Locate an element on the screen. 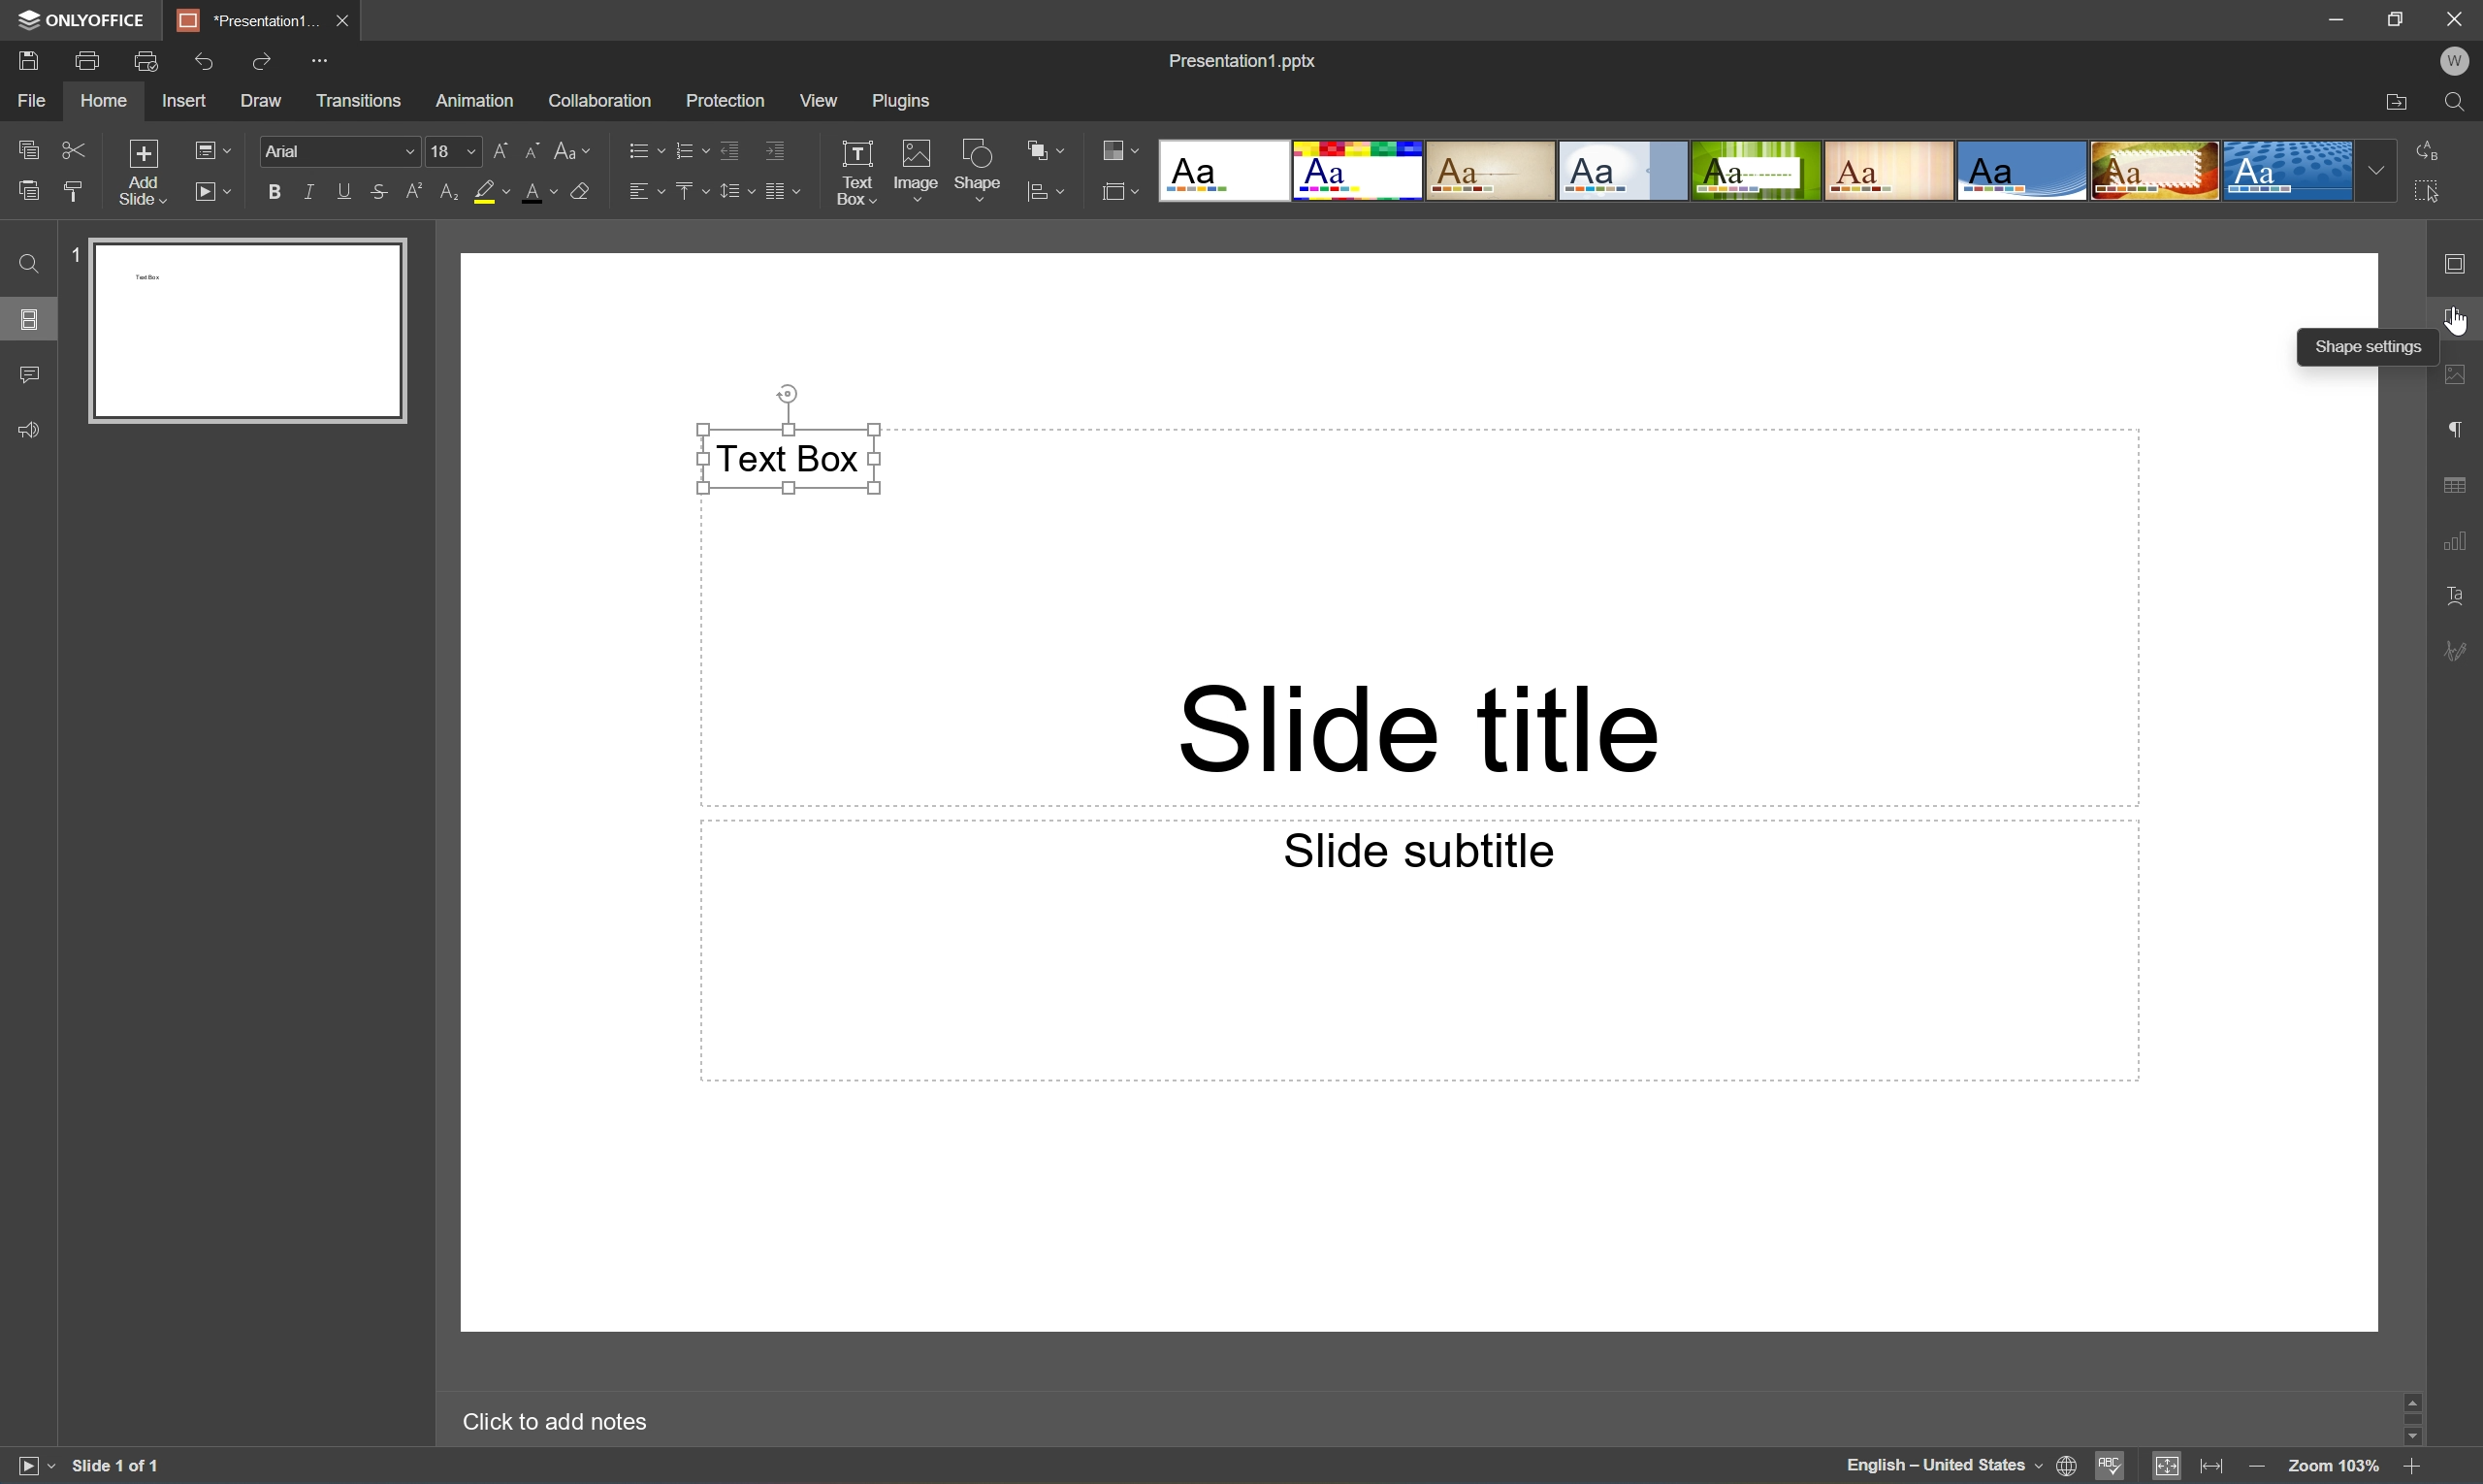 This screenshot has height=1484, width=2483. Bullets is located at coordinates (636, 151).